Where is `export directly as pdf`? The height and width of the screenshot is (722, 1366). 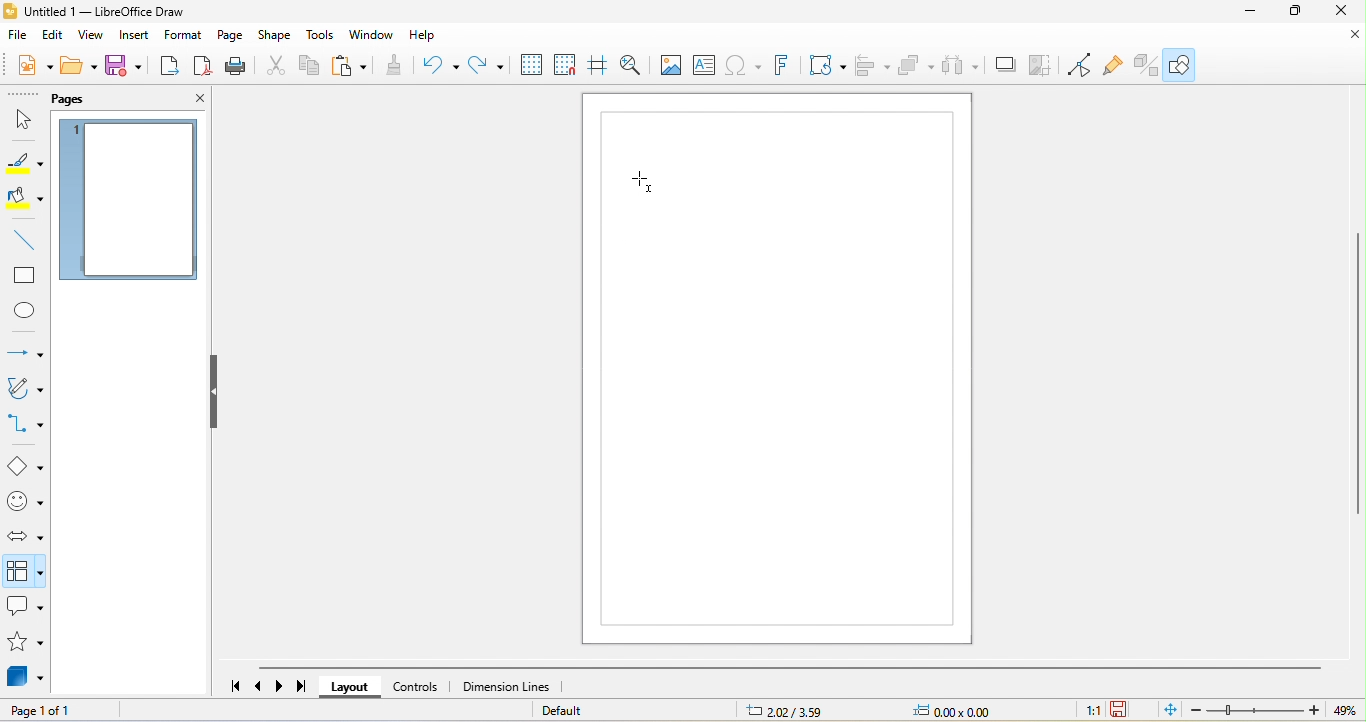 export directly as pdf is located at coordinates (203, 67).